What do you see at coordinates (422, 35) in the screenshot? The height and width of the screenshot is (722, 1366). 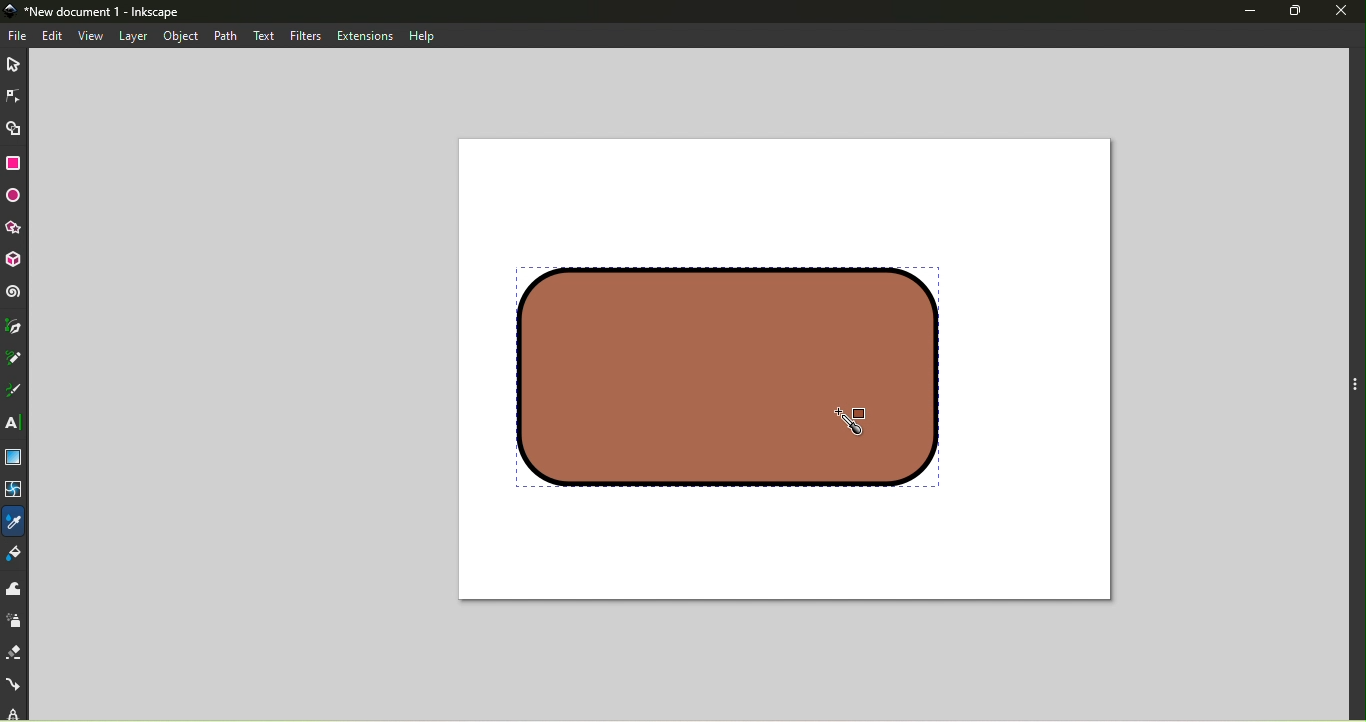 I see `Help` at bounding box center [422, 35].